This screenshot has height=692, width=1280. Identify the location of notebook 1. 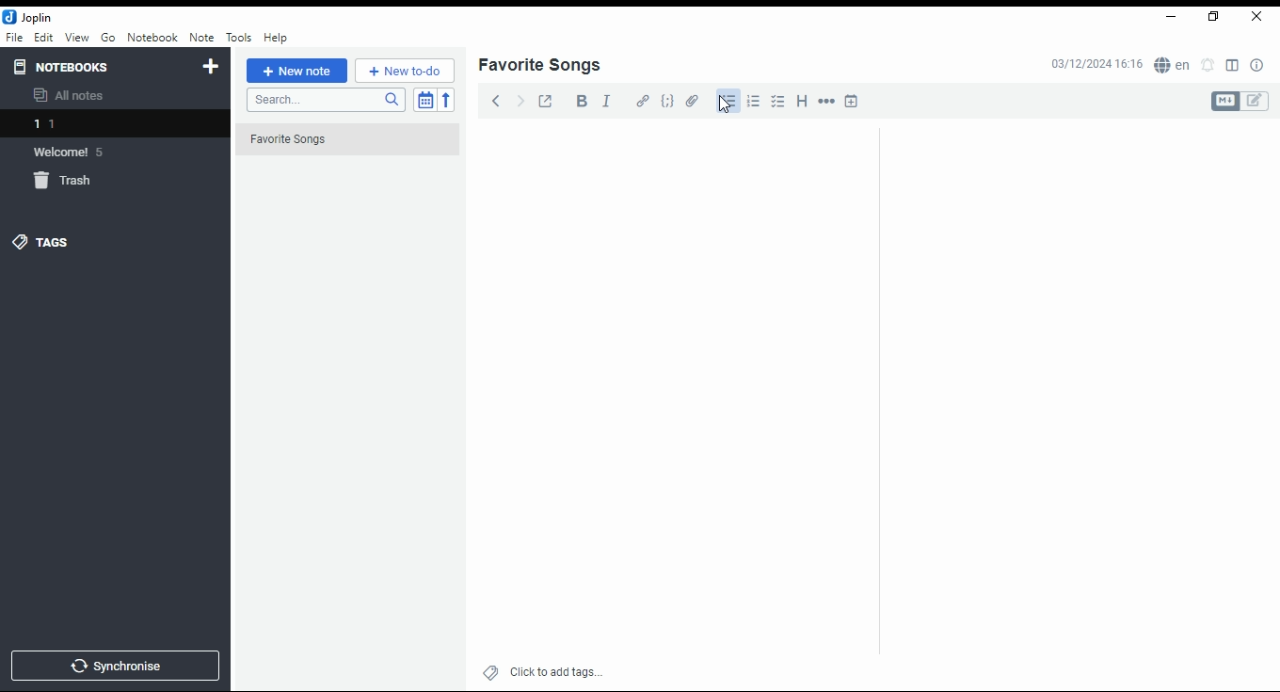
(73, 126).